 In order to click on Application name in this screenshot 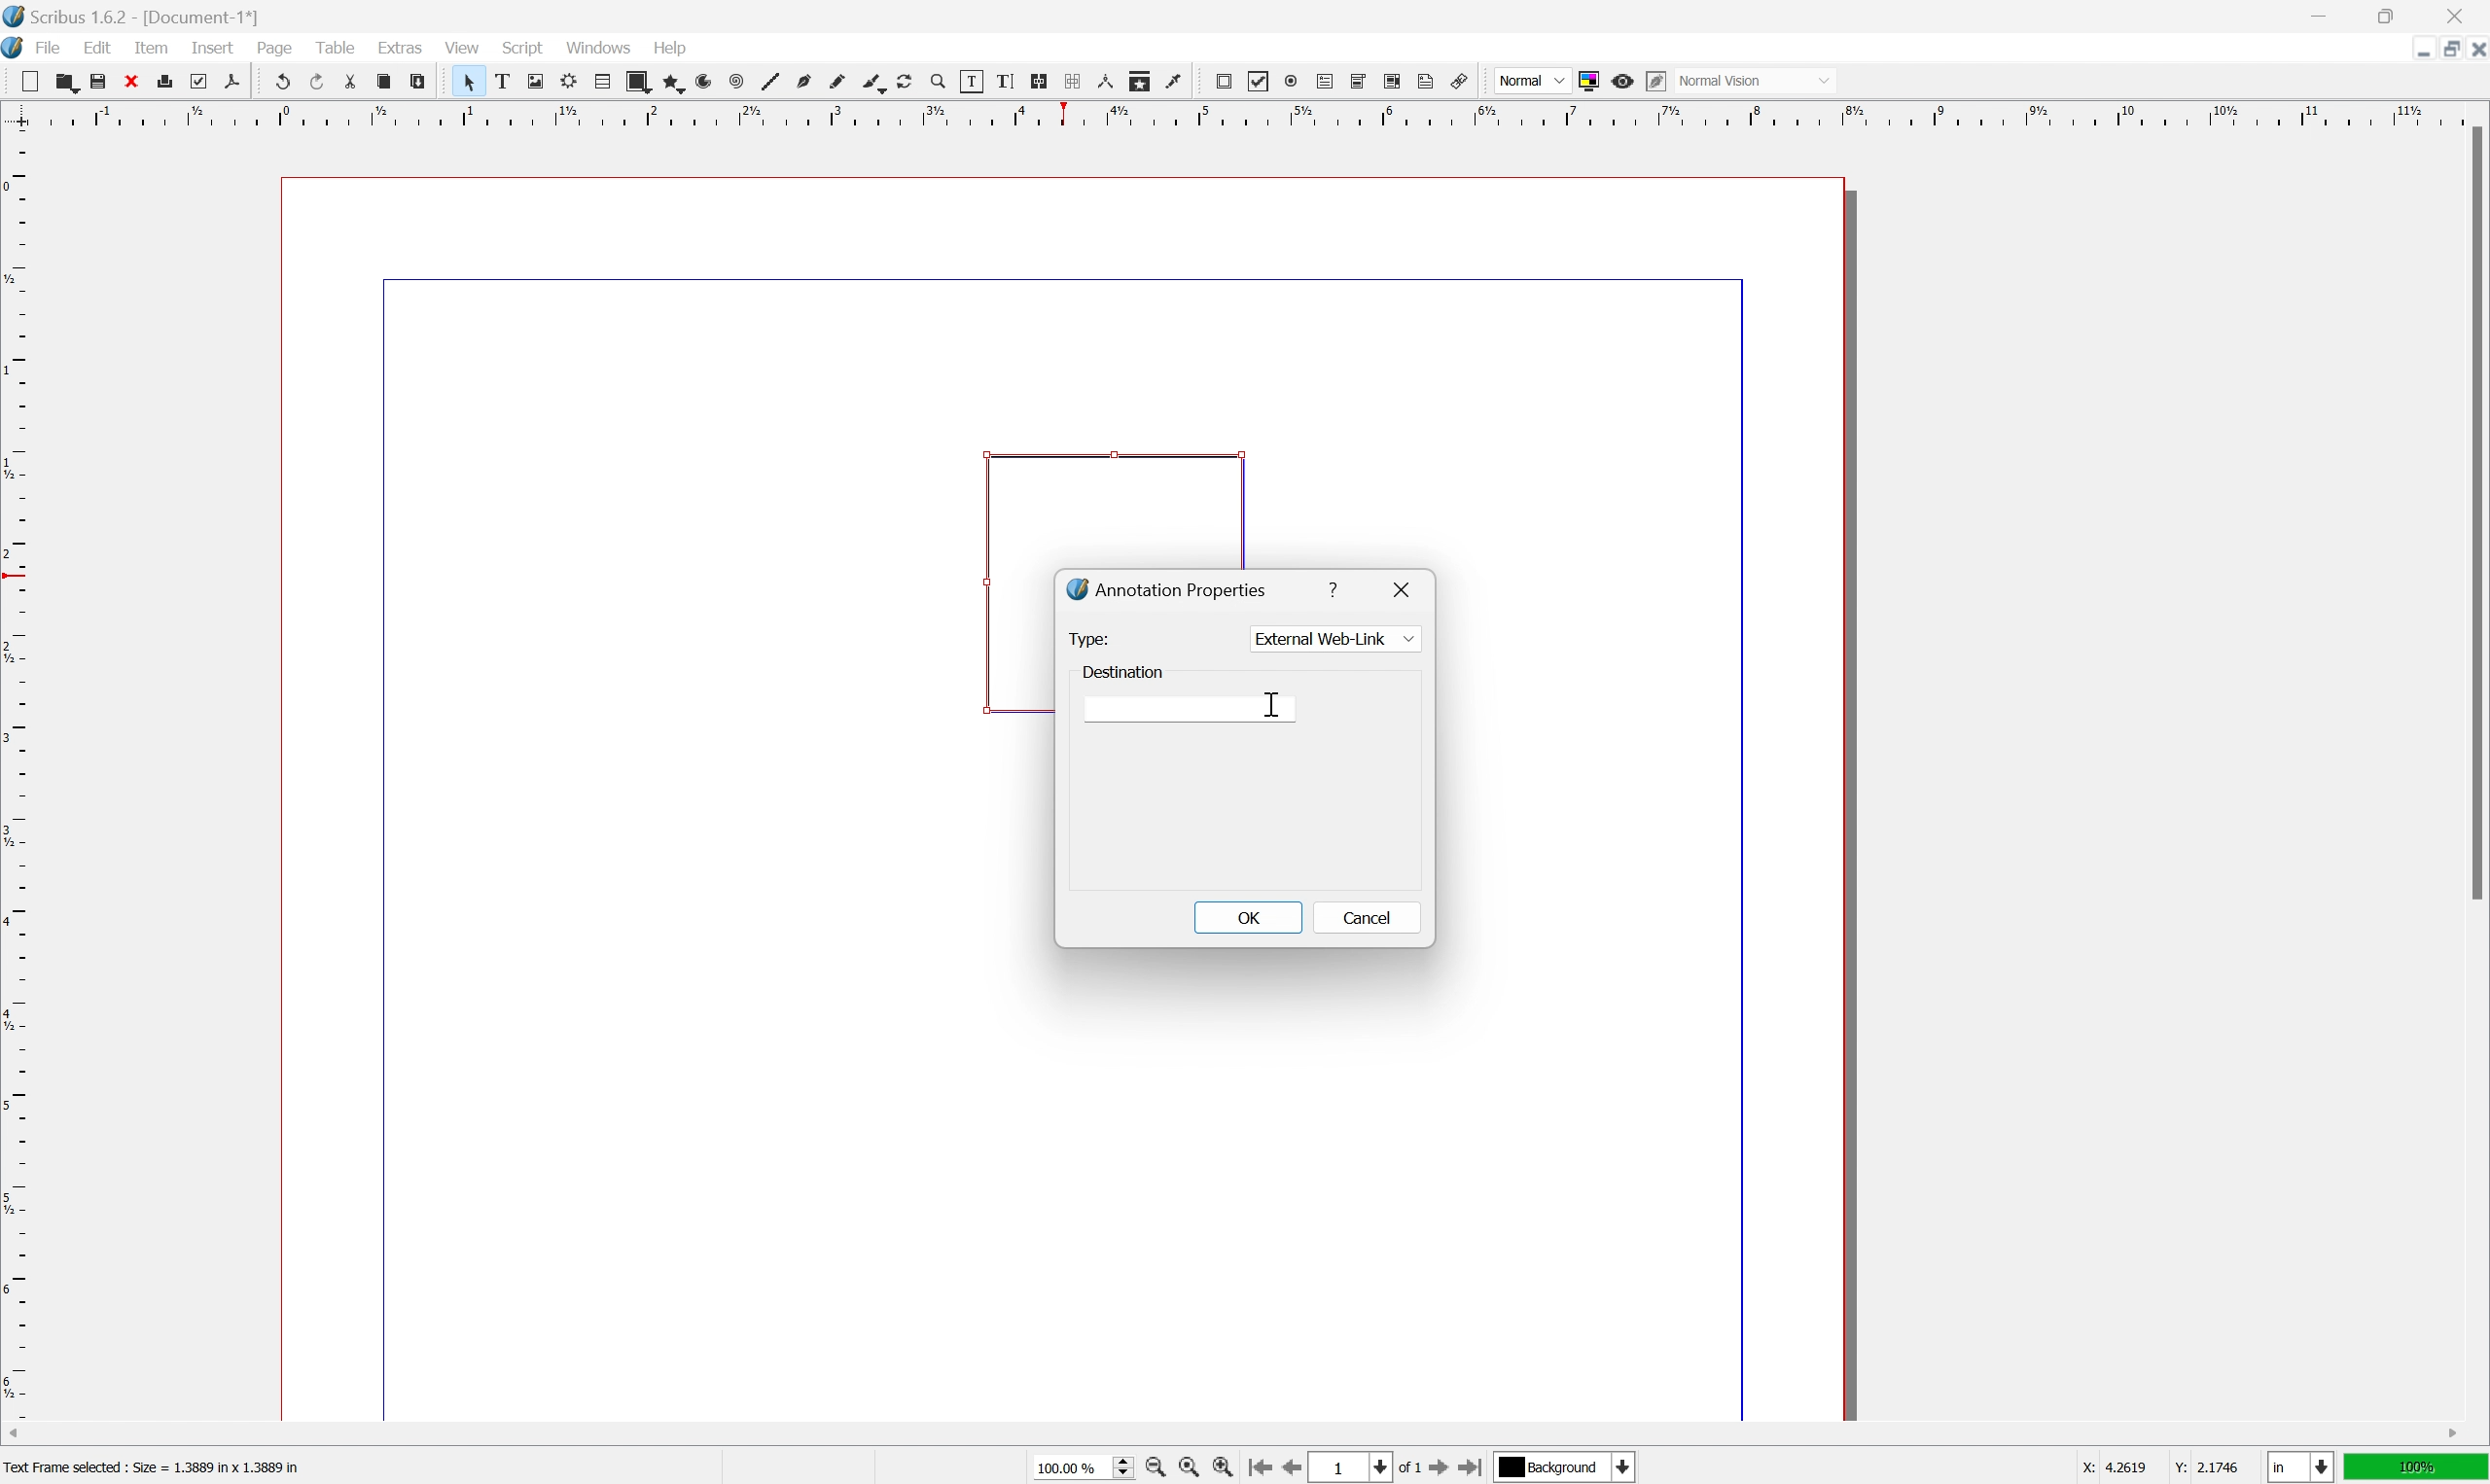, I will do `click(133, 16)`.